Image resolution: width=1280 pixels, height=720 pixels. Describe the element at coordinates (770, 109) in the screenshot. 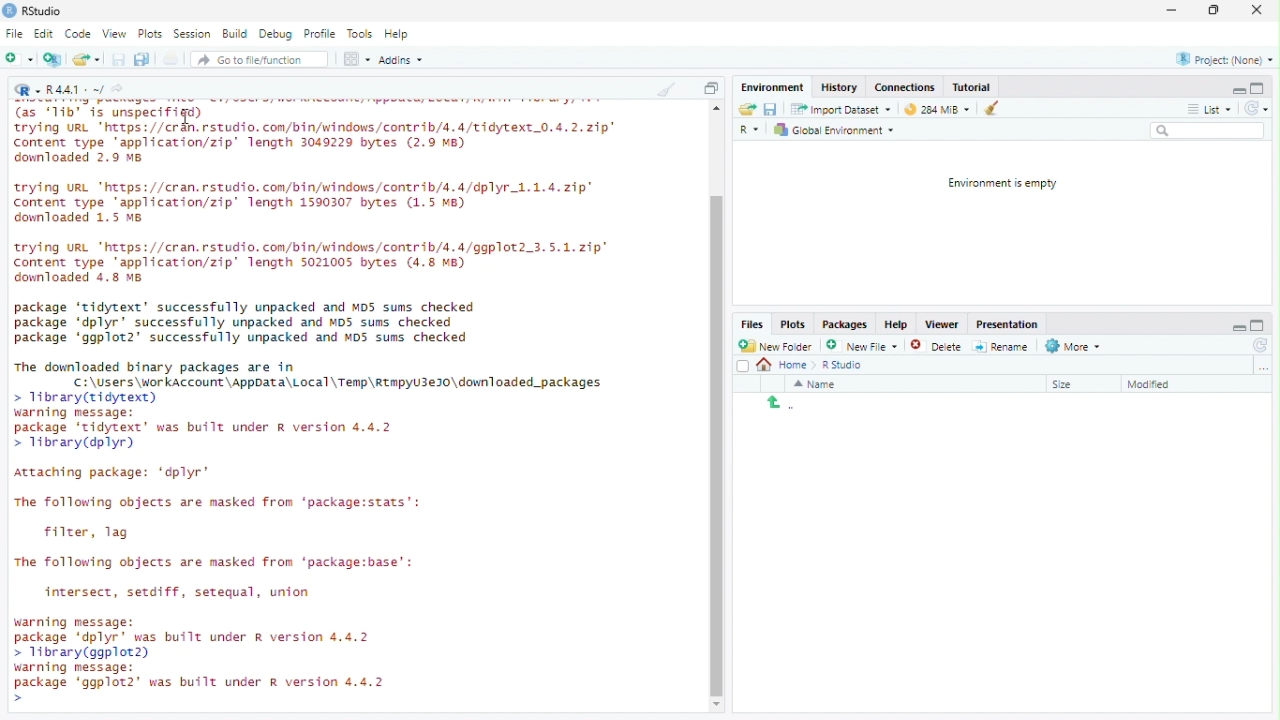

I see `Save` at that location.